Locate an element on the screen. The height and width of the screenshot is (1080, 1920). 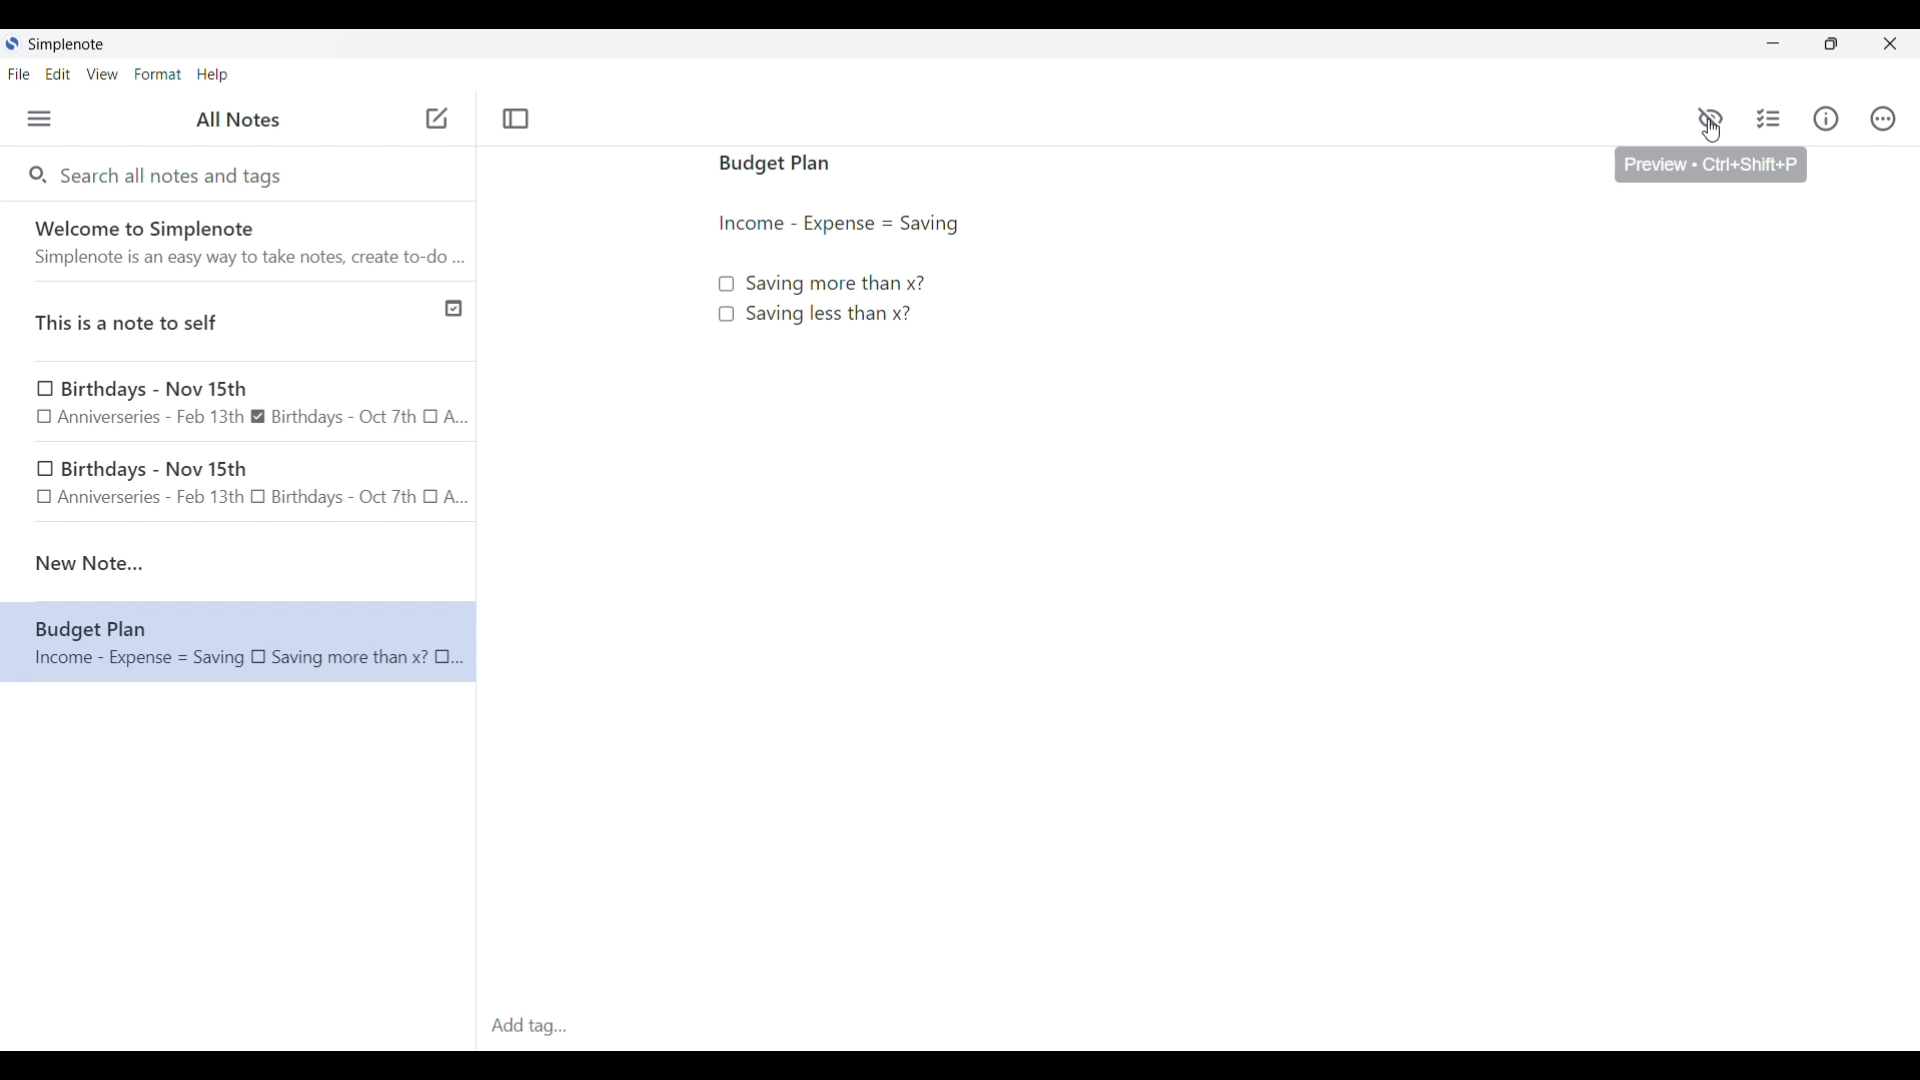
View menu is located at coordinates (103, 73).